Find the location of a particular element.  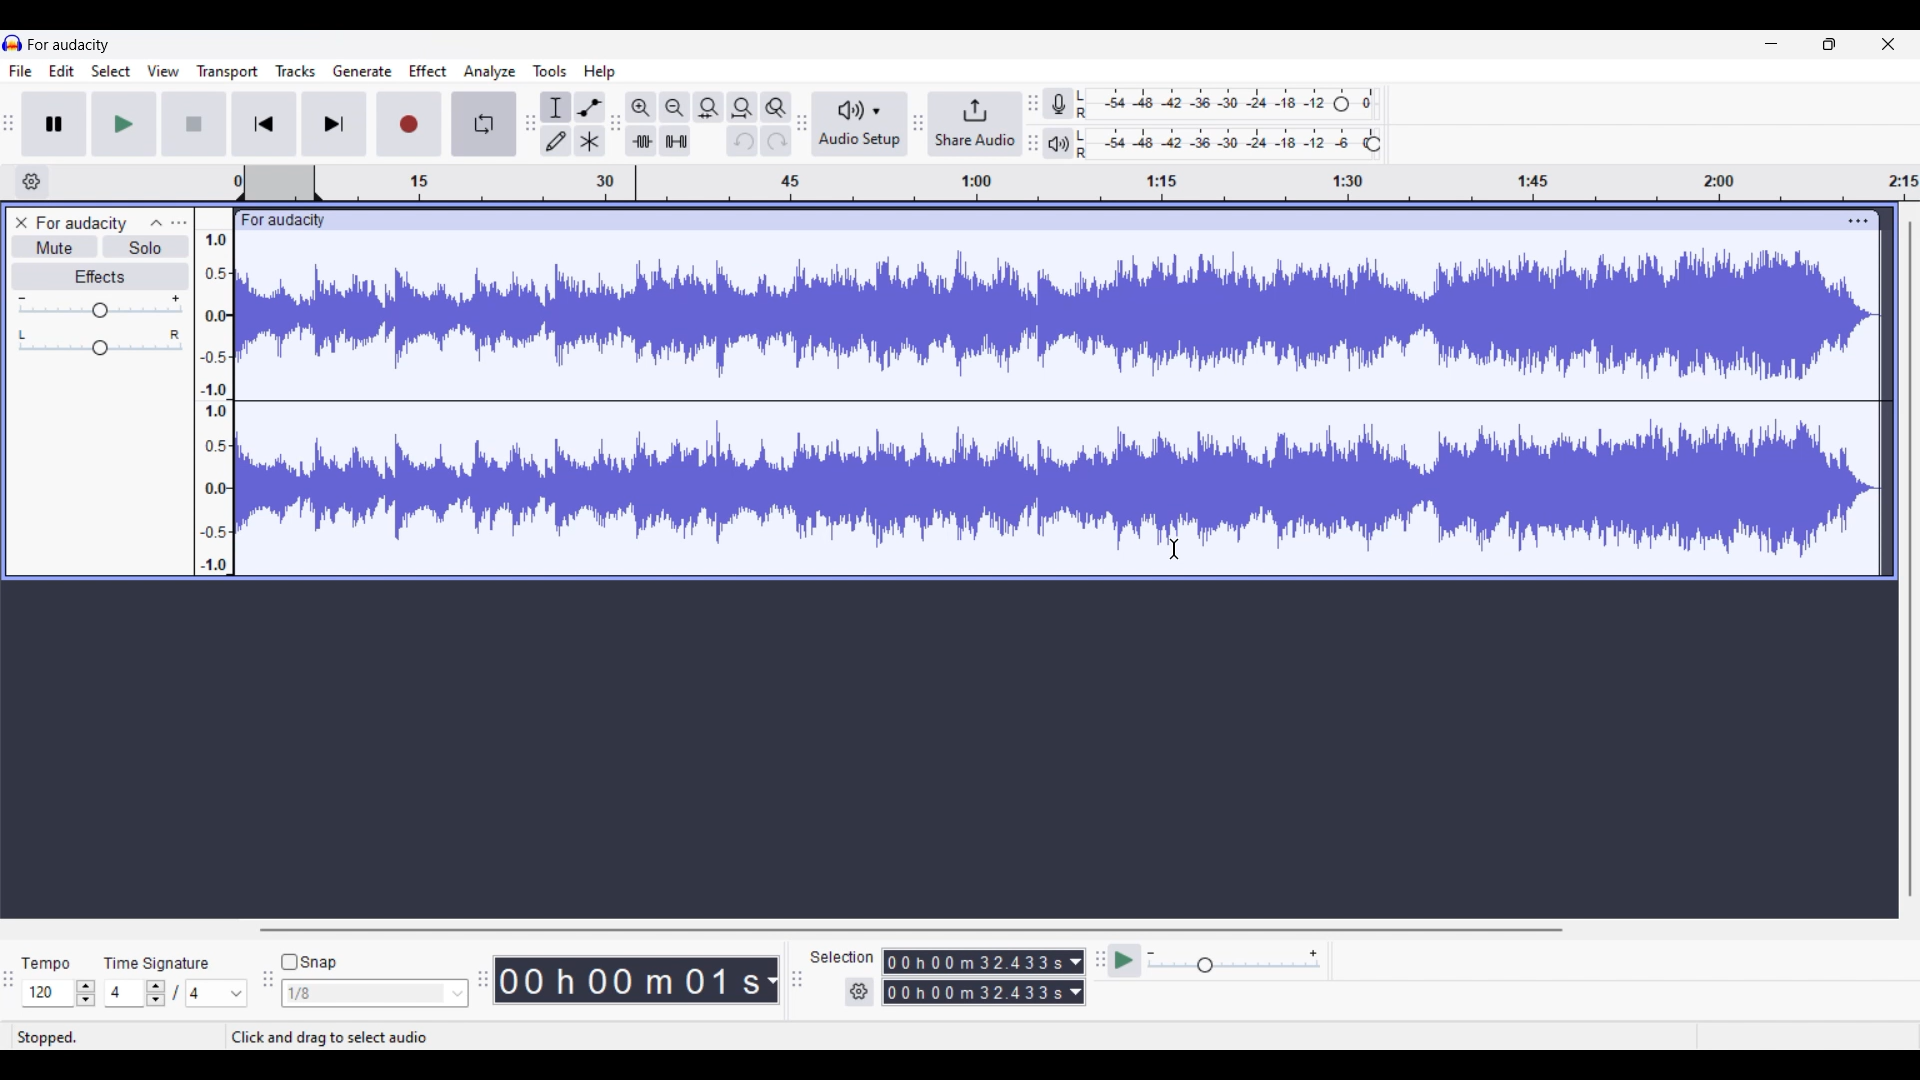

Select menu is located at coordinates (111, 71).